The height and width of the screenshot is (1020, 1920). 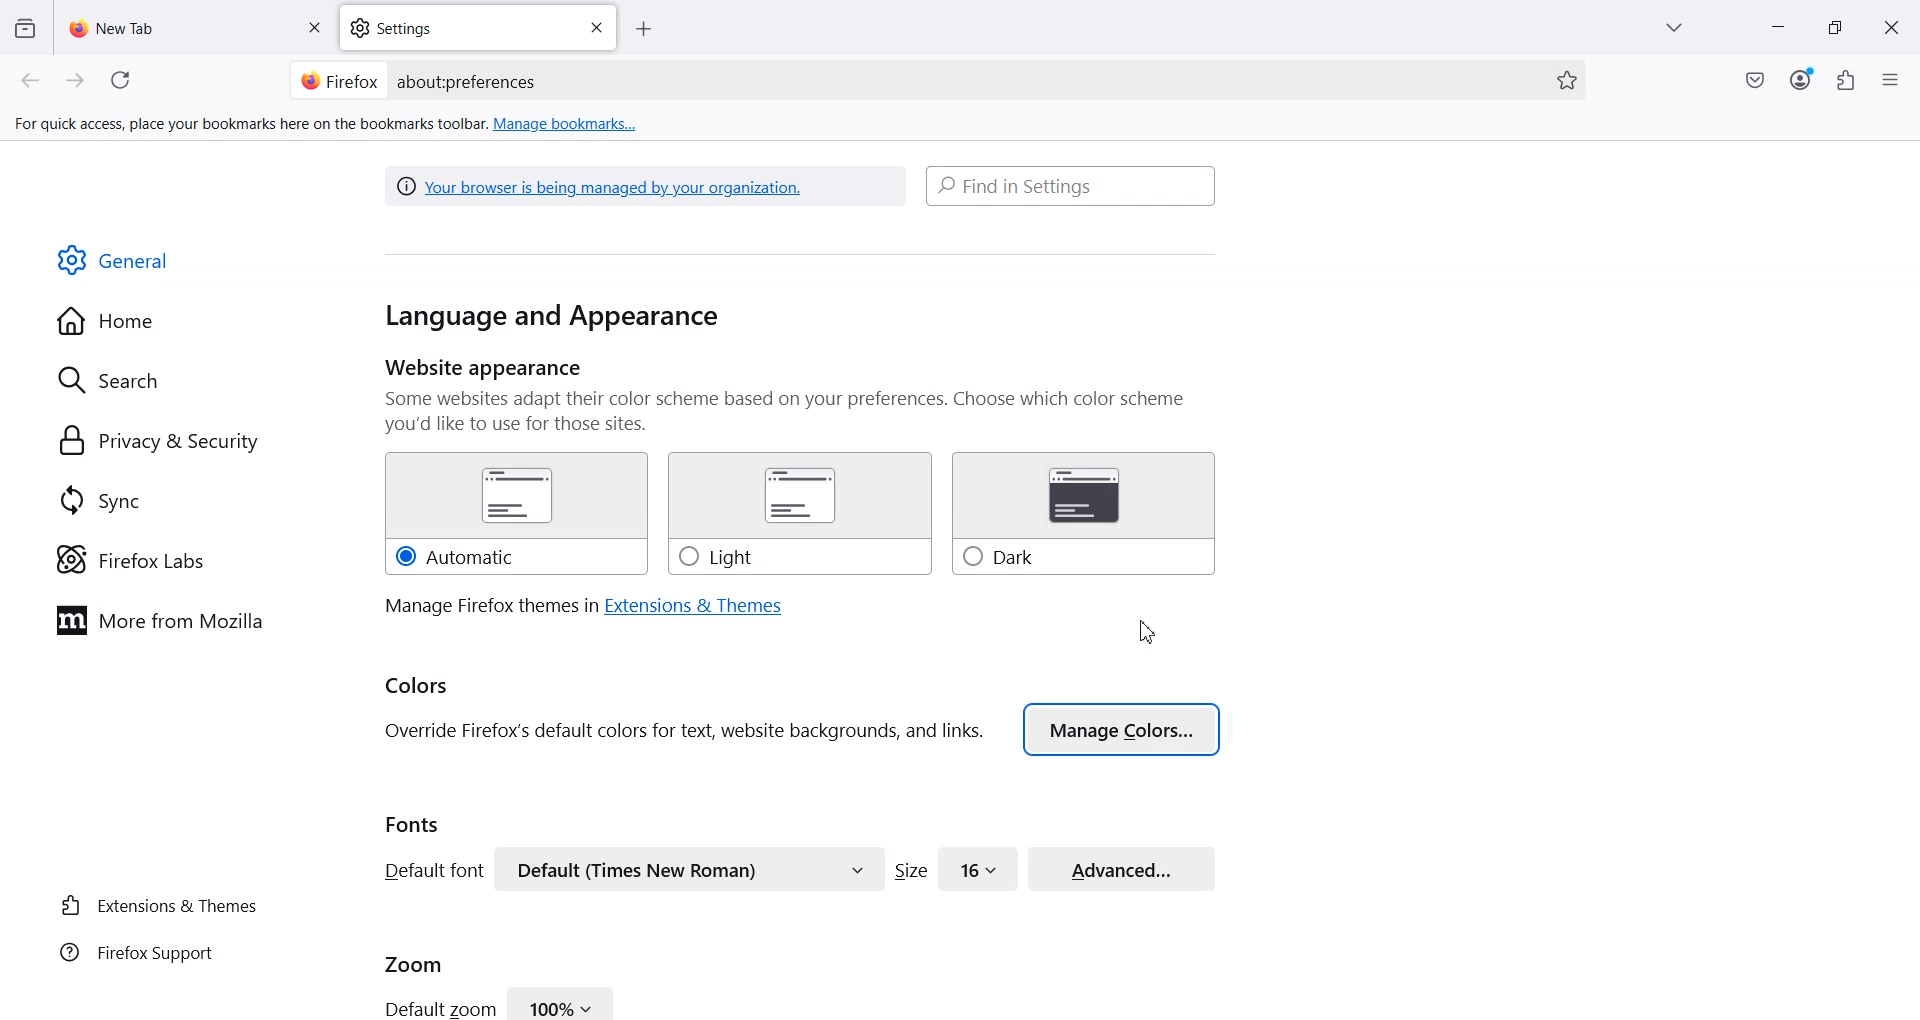 I want to click on Close, so click(x=313, y=29).